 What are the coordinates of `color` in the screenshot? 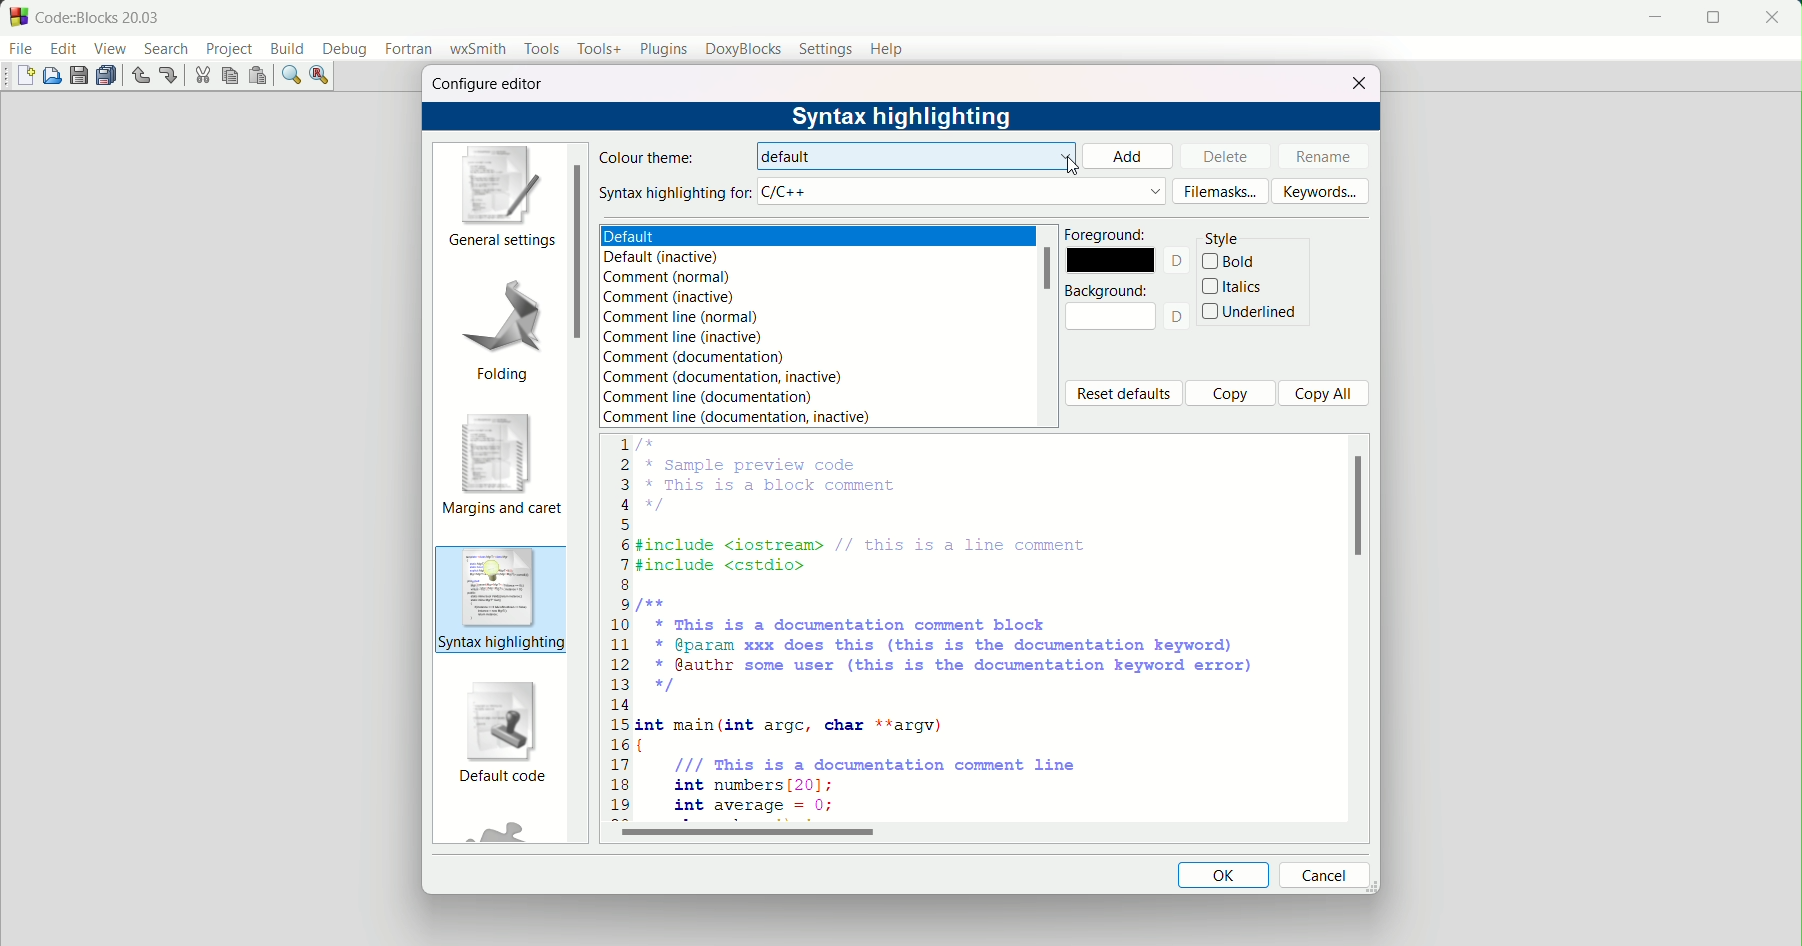 It's located at (1111, 260).